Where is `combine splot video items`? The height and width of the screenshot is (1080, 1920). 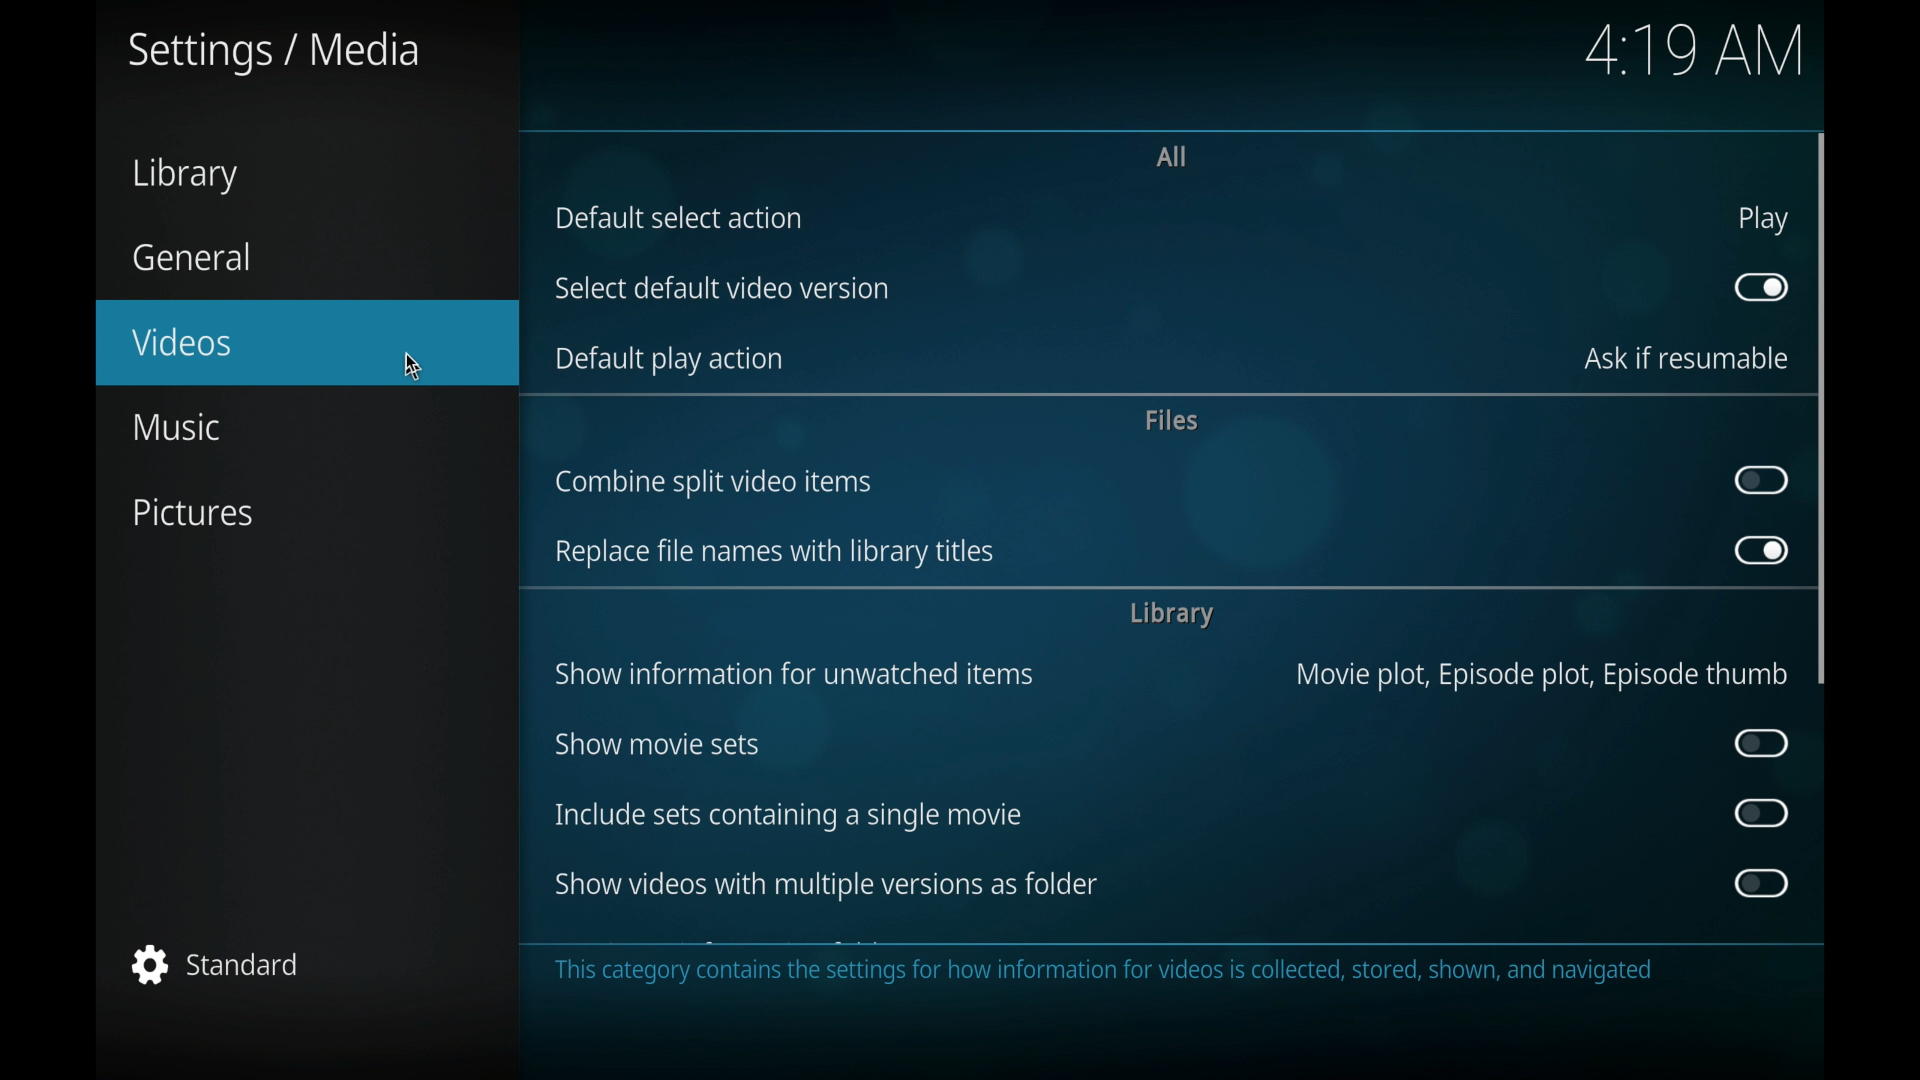
combine splot video items is located at coordinates (713, 482).